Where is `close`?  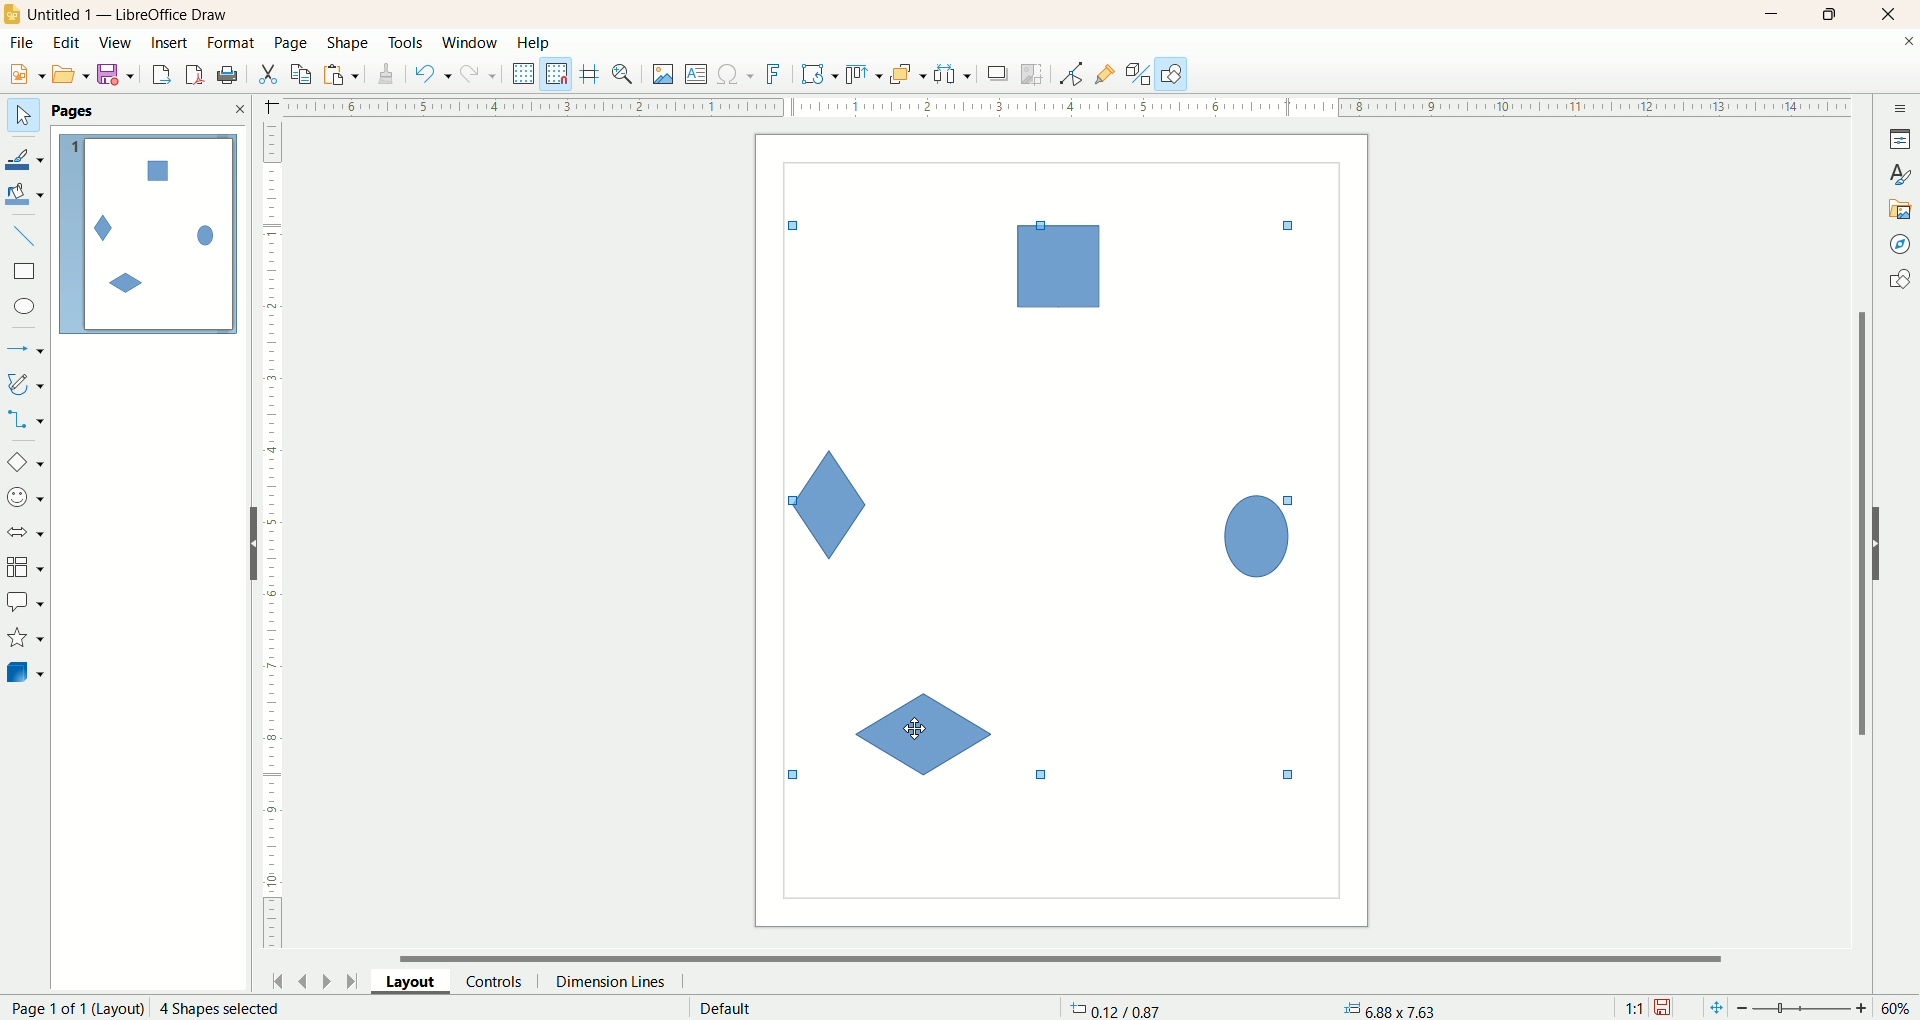 close is located at coordinates (239, 109).